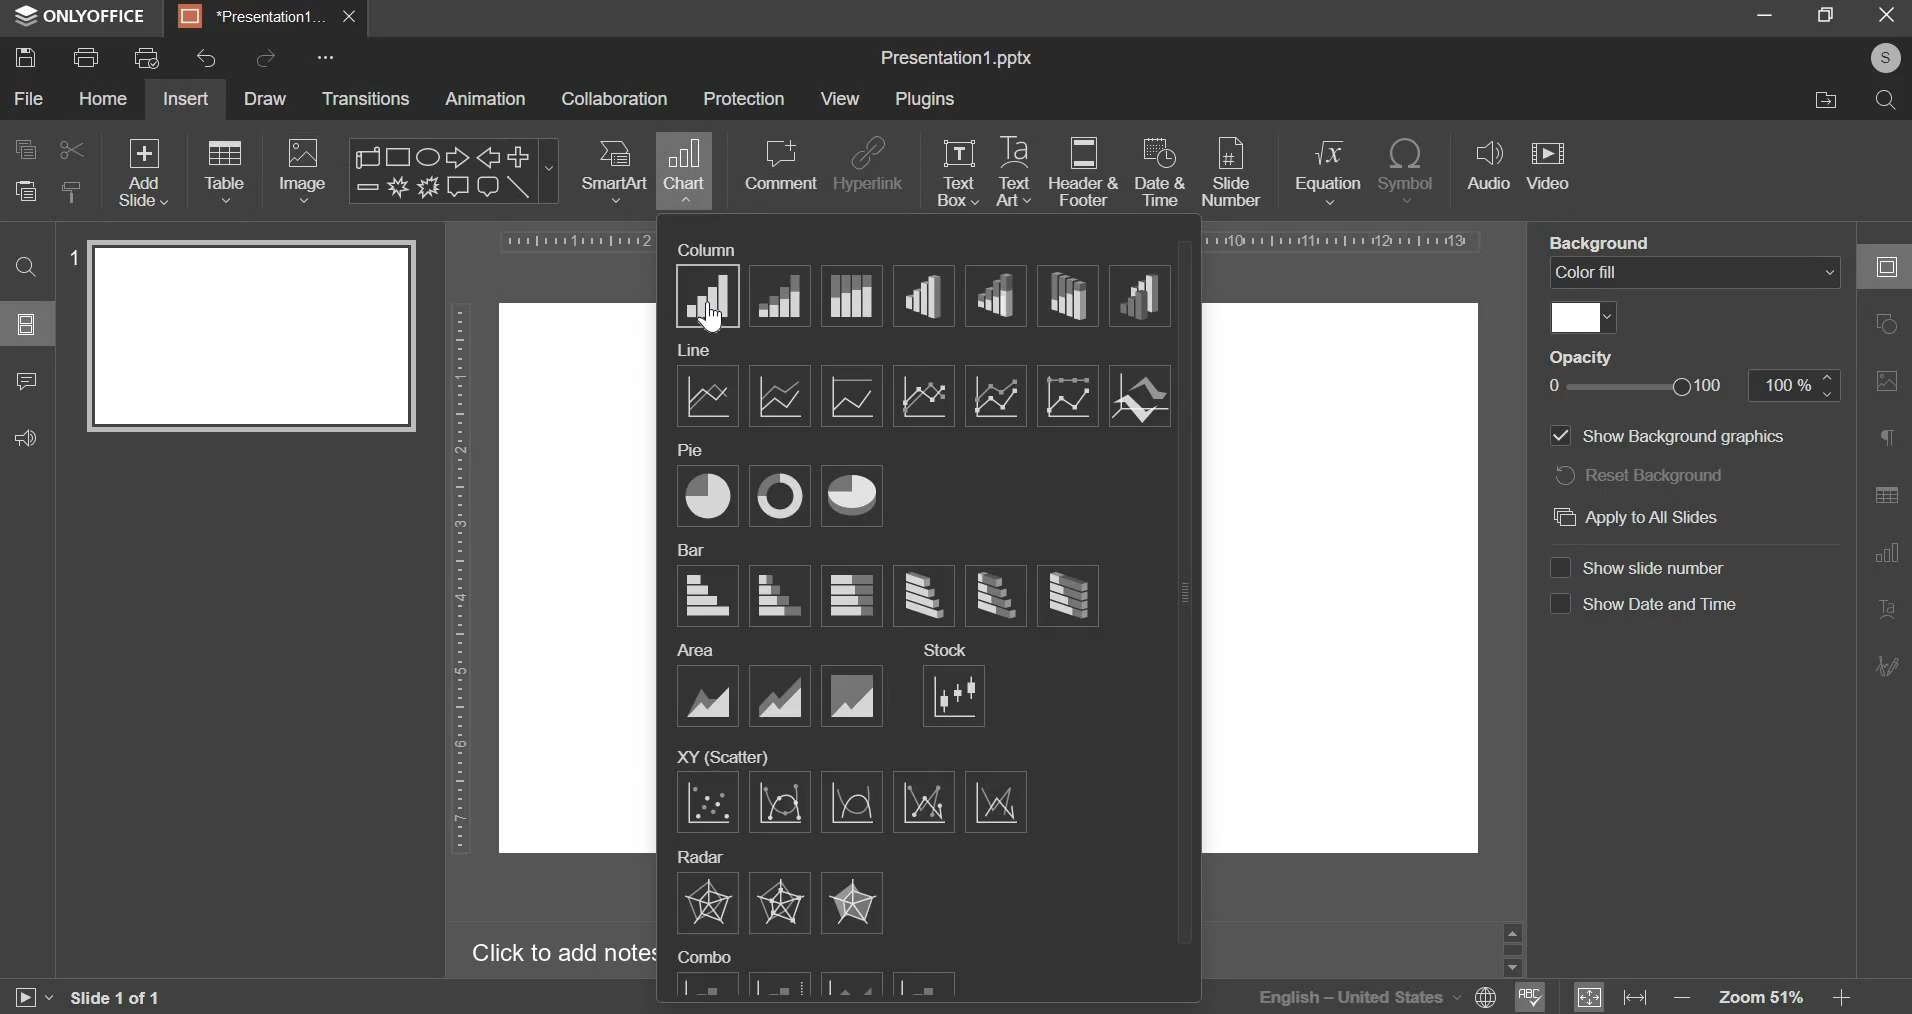 This screenshot has height=1014, width=1912. I want to click on full screen, so click(1825, 14).